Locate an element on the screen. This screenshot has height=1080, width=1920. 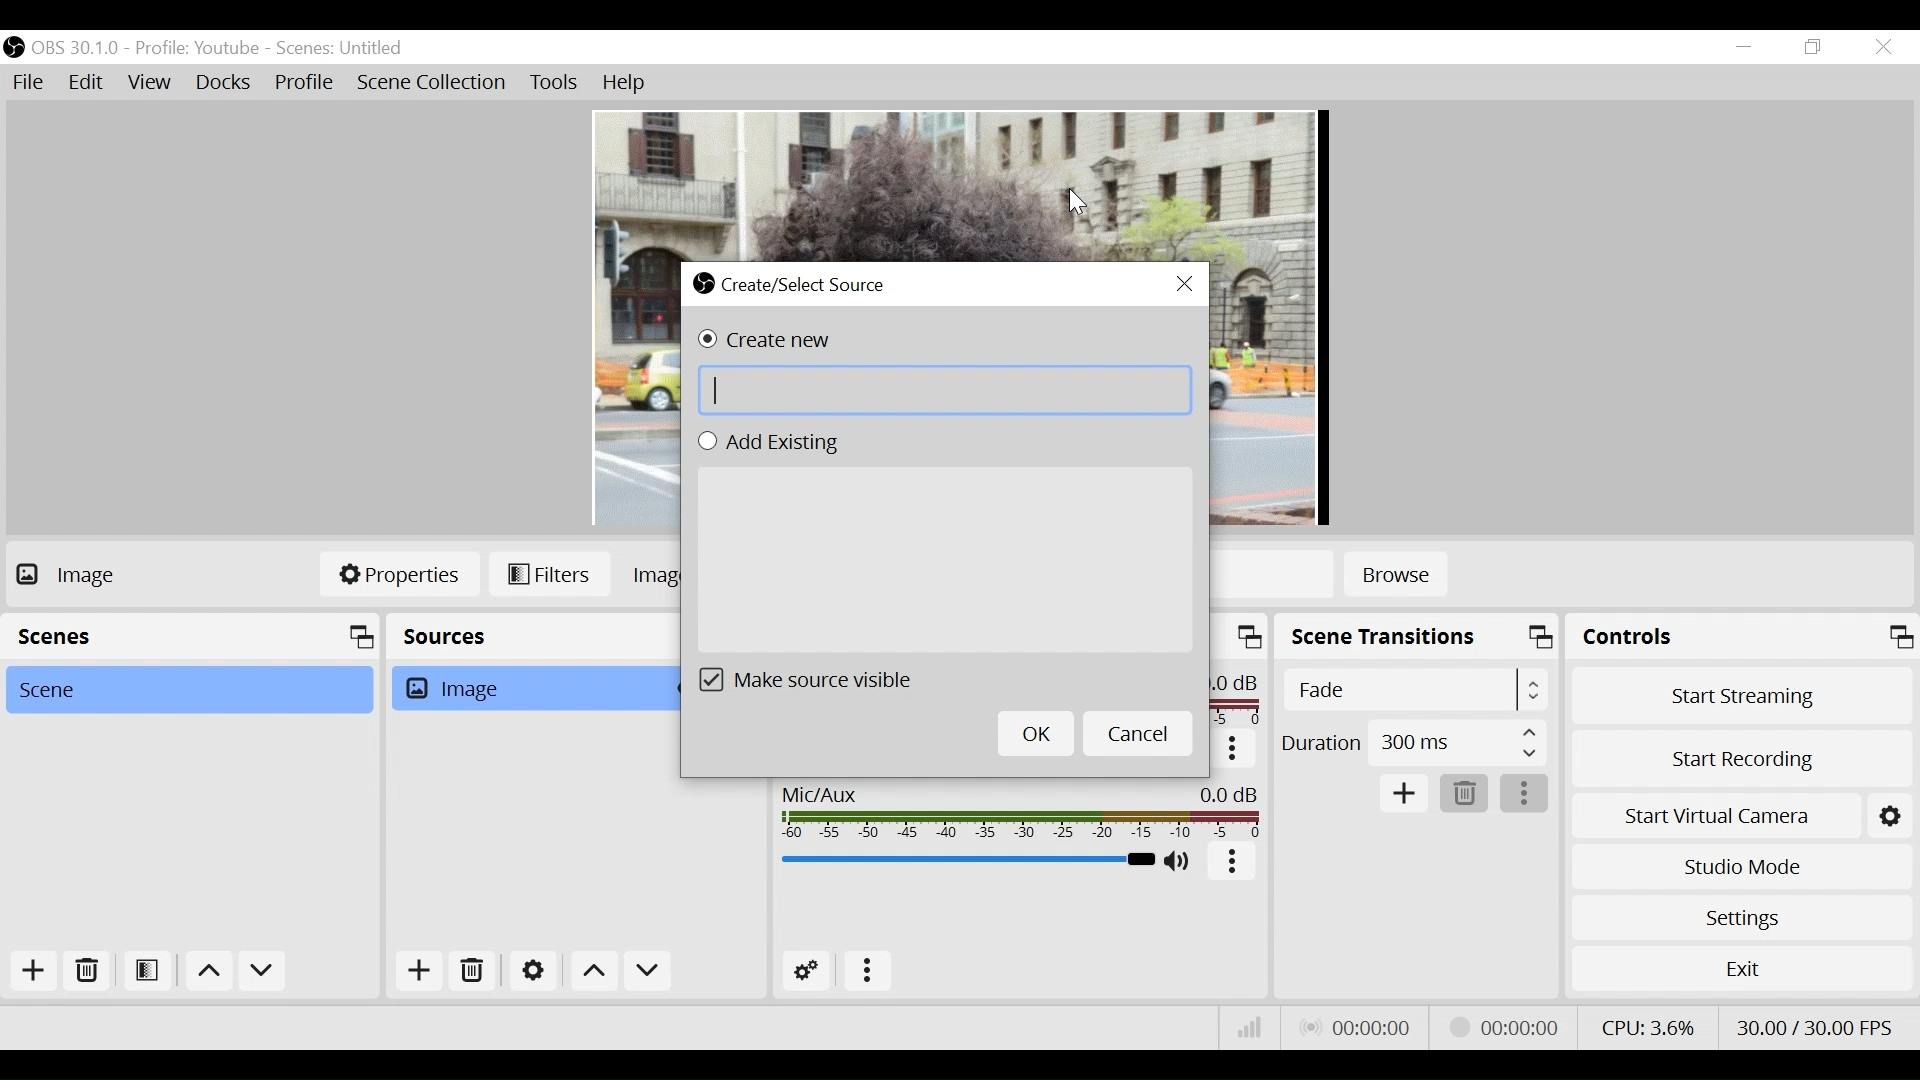
Controls is located at coordinates (1745, 635).